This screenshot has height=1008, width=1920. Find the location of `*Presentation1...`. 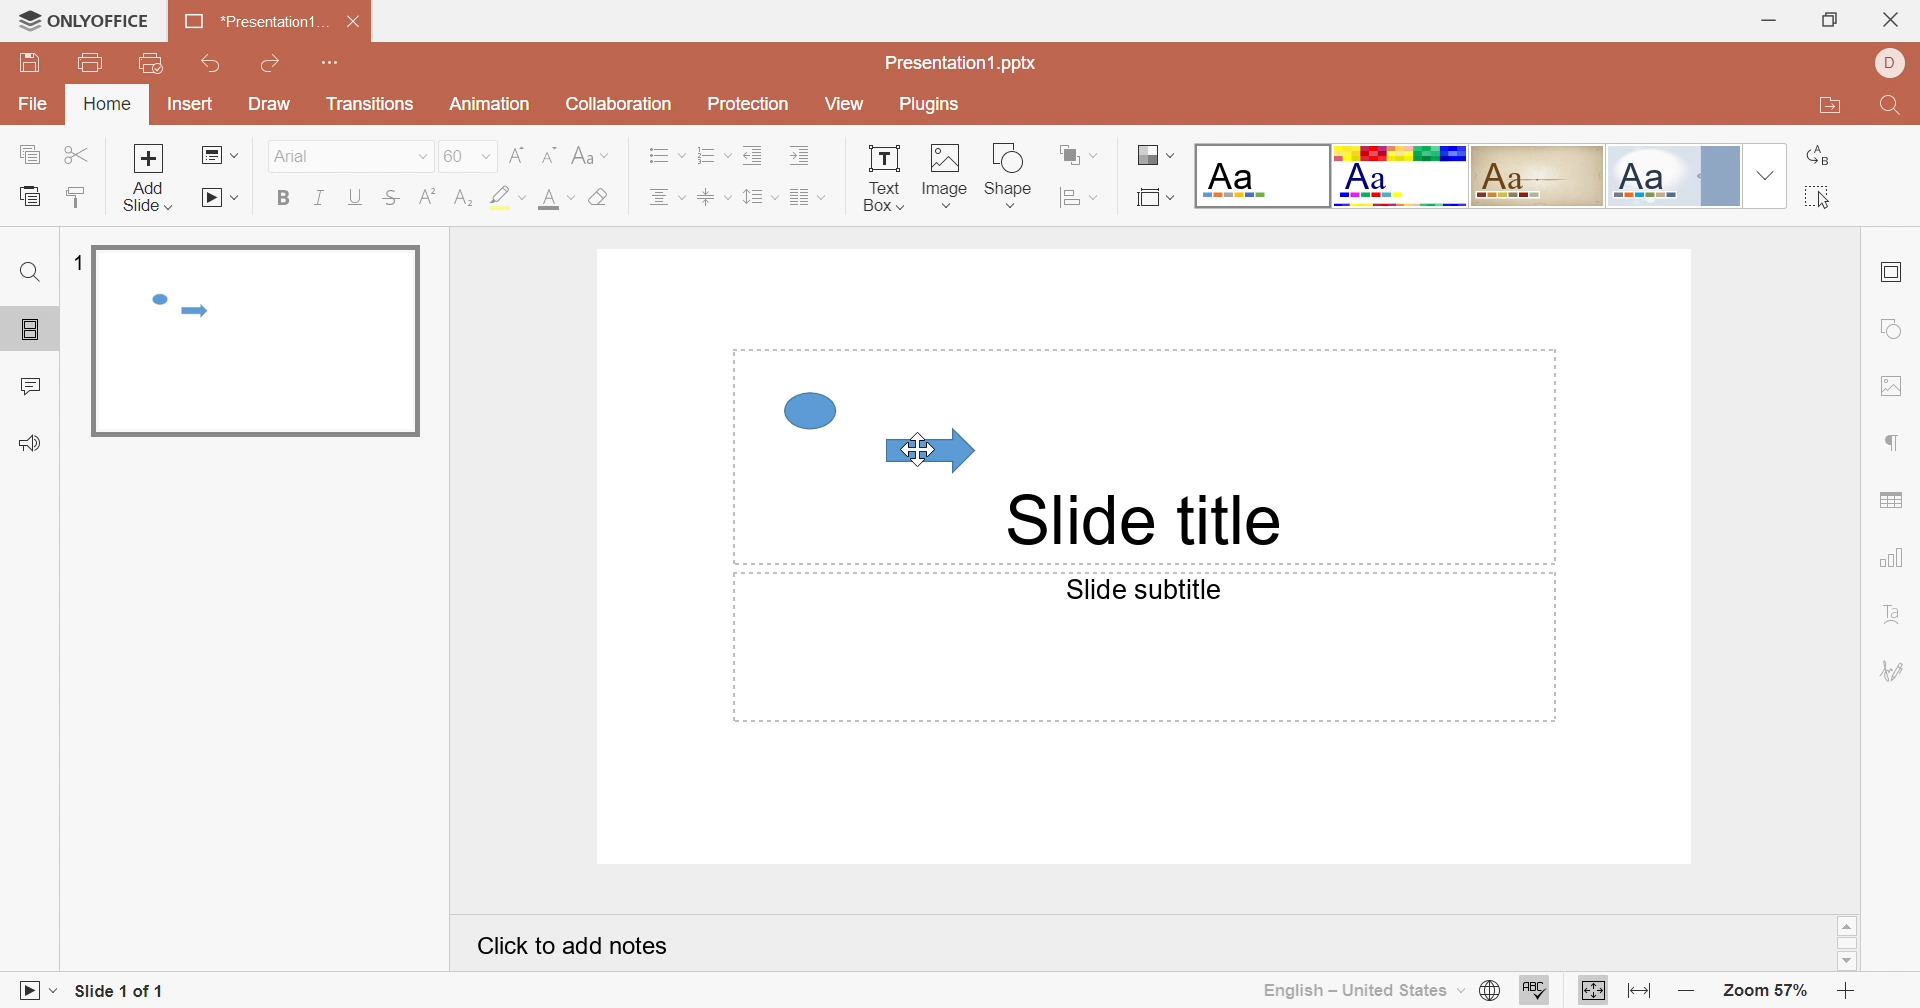

*Presentation1... is located at coordinates (259, 24).